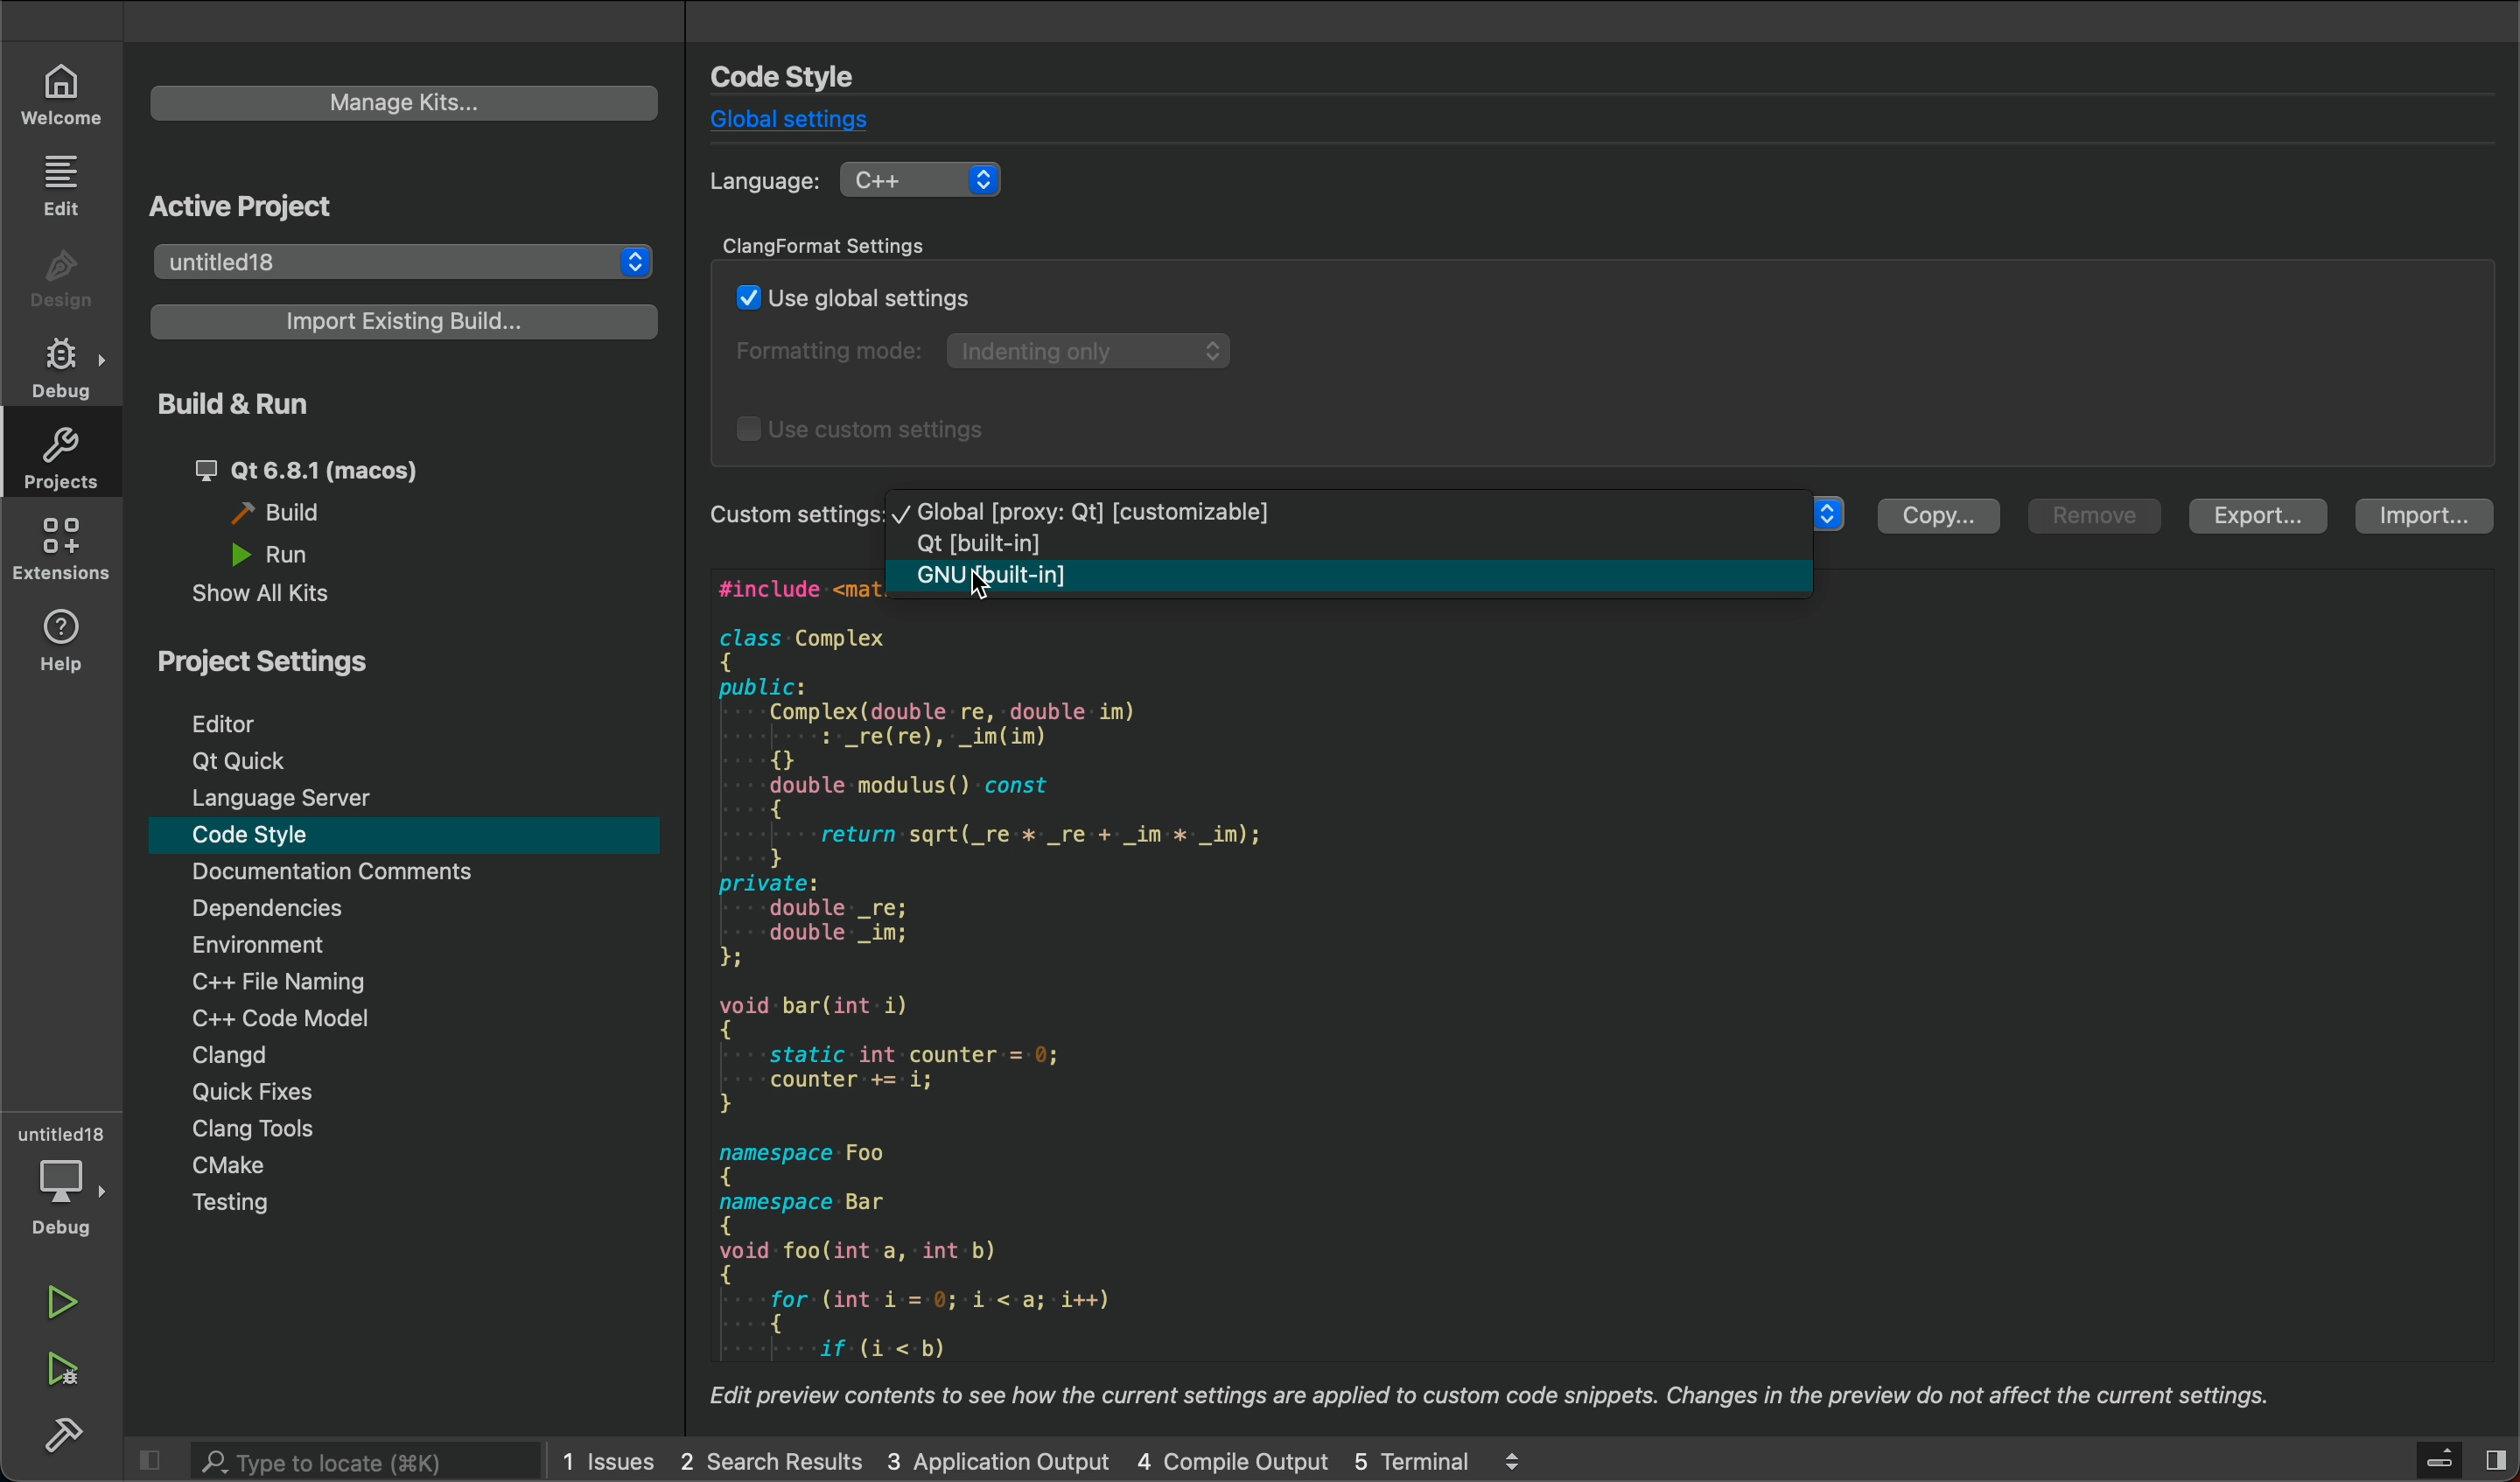 The width and height of the screenshot is (2520, 1482). I want to click on run, so click(284, 556).